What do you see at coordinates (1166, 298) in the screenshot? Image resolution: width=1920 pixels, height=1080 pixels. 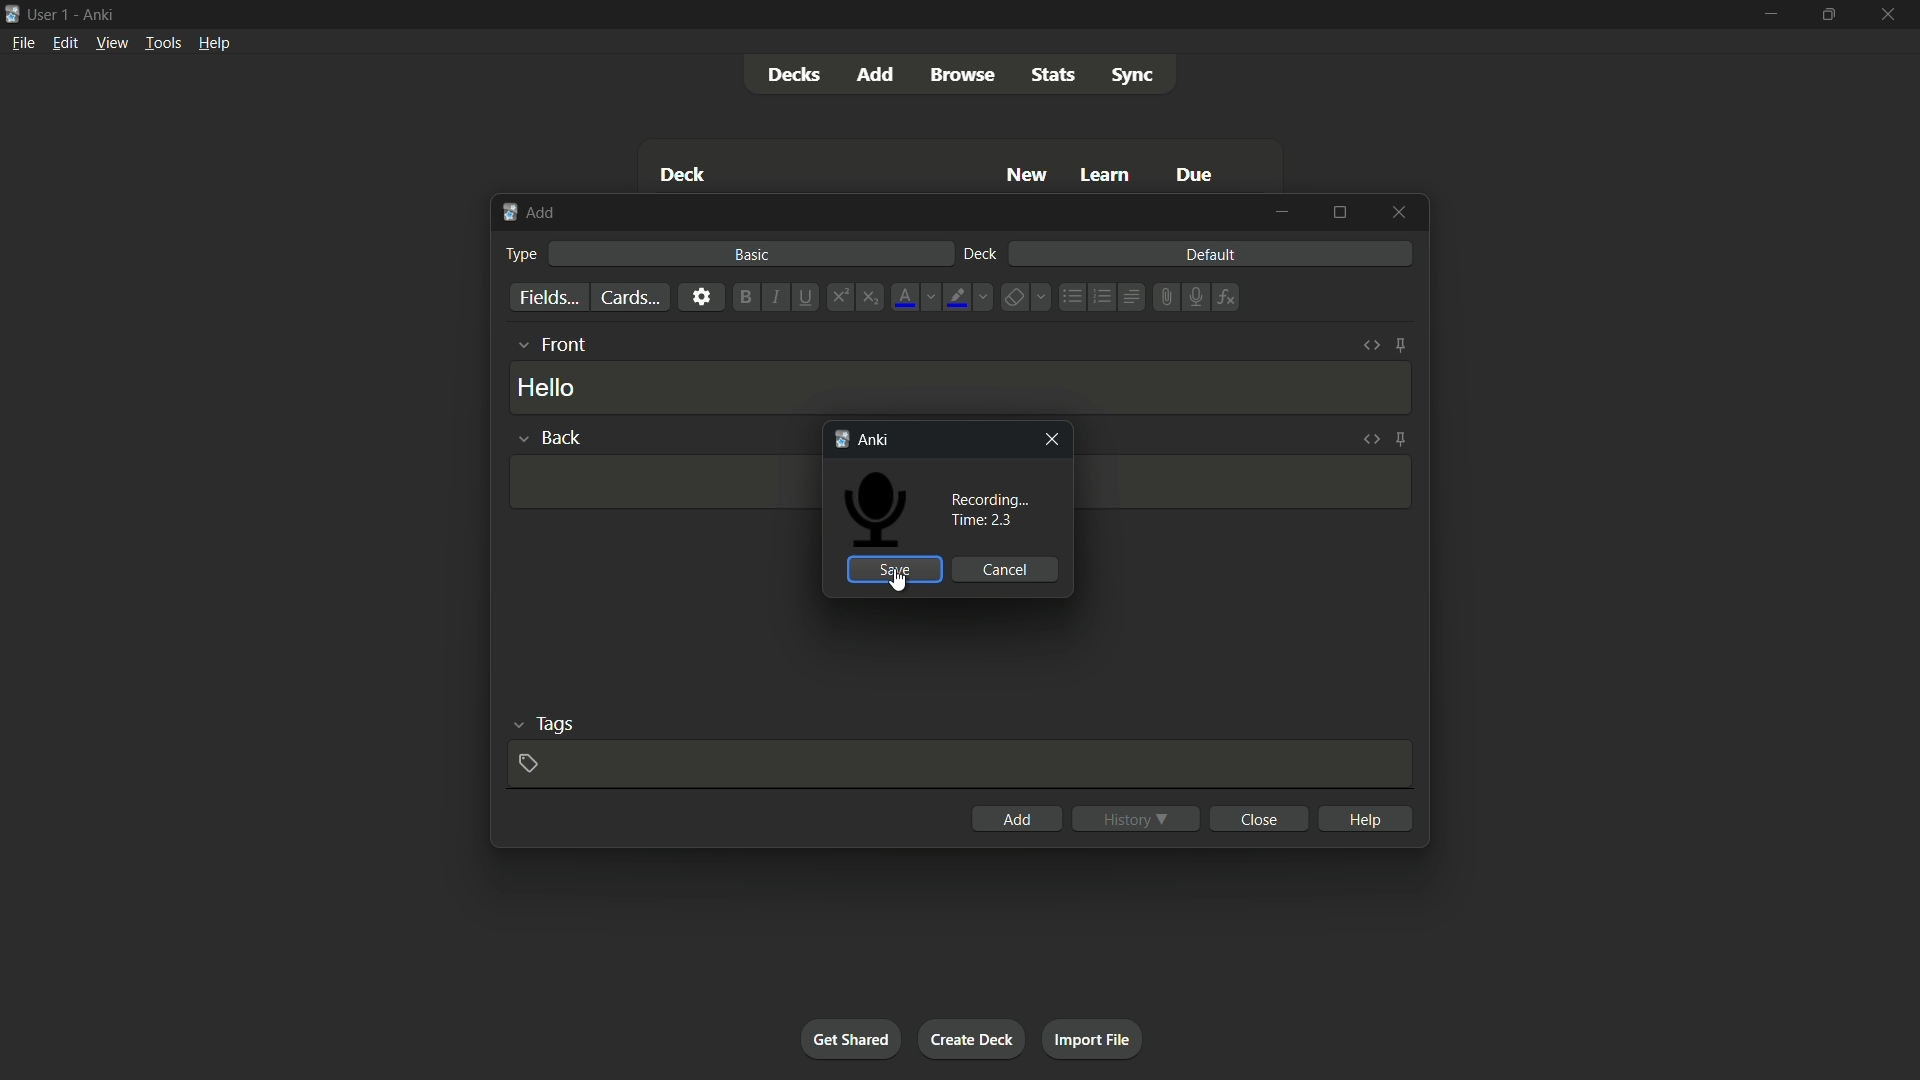 I see `attach file` at bounding box center [1166, 298].